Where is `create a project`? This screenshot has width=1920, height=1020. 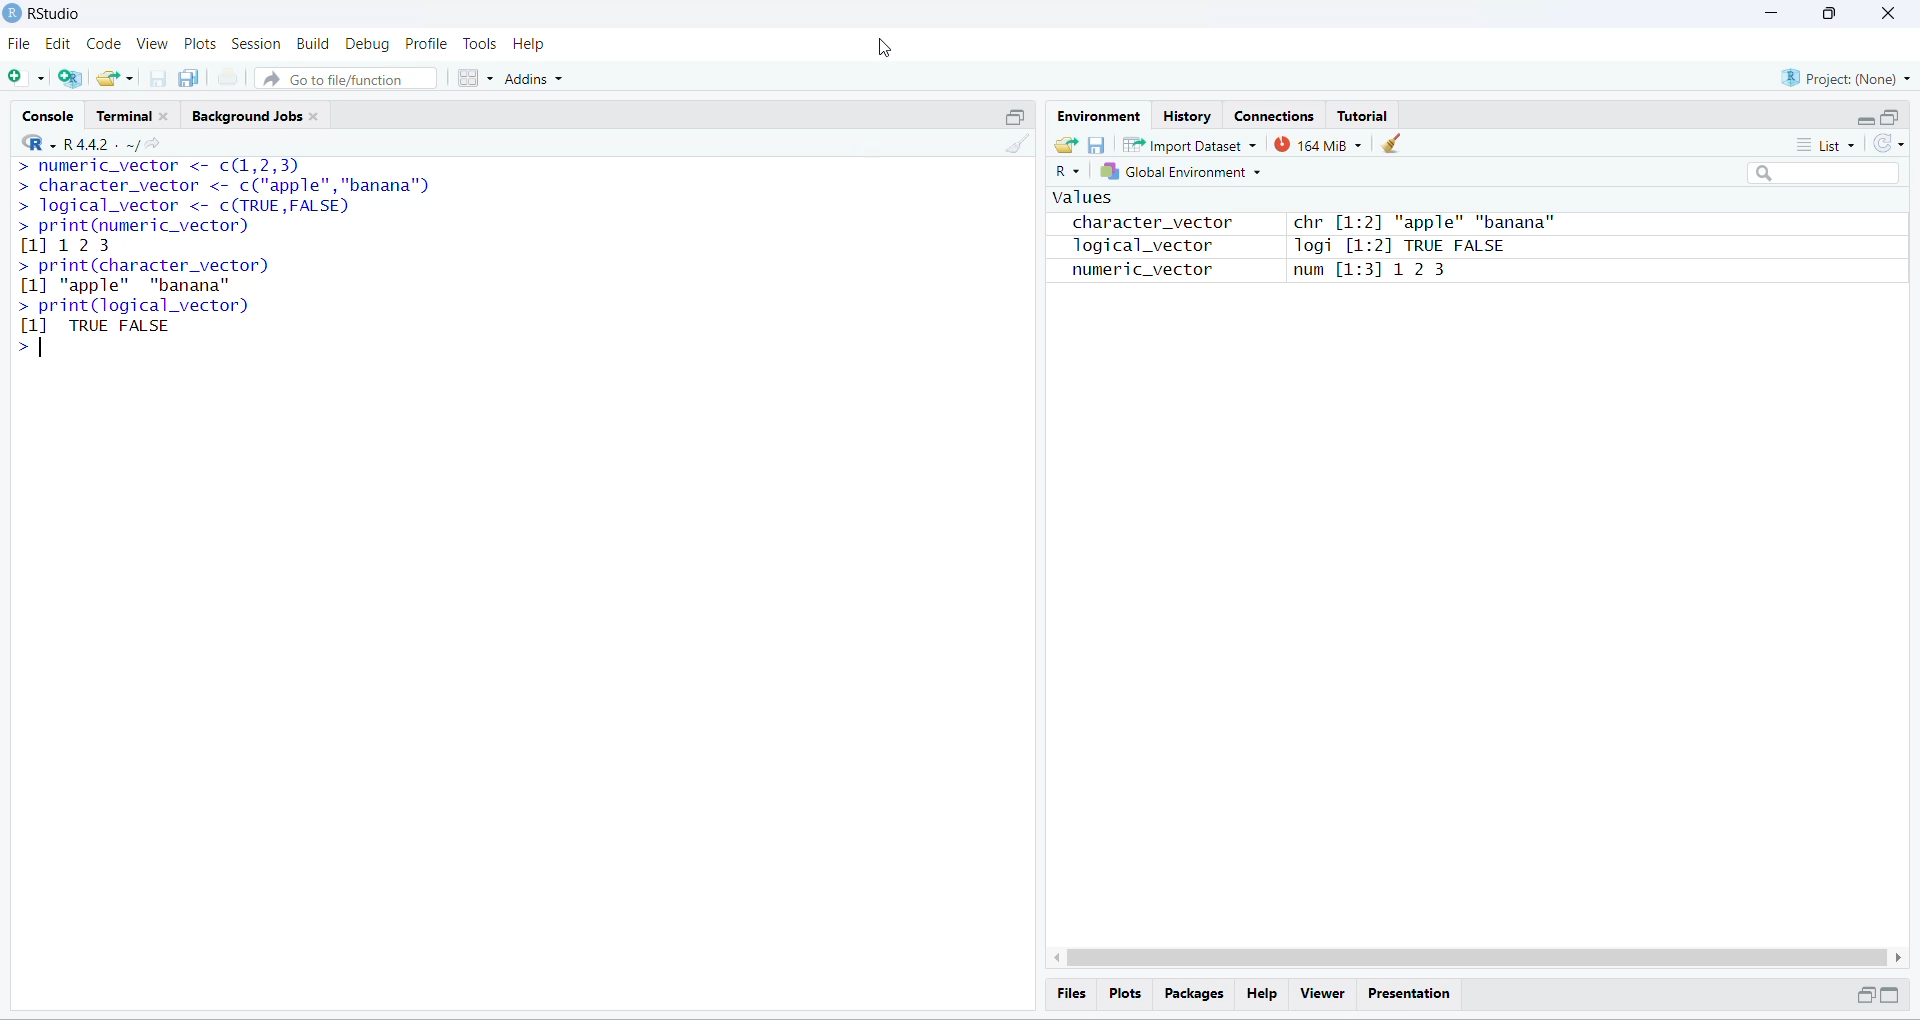
create a project is located at coordinates (69, 78).